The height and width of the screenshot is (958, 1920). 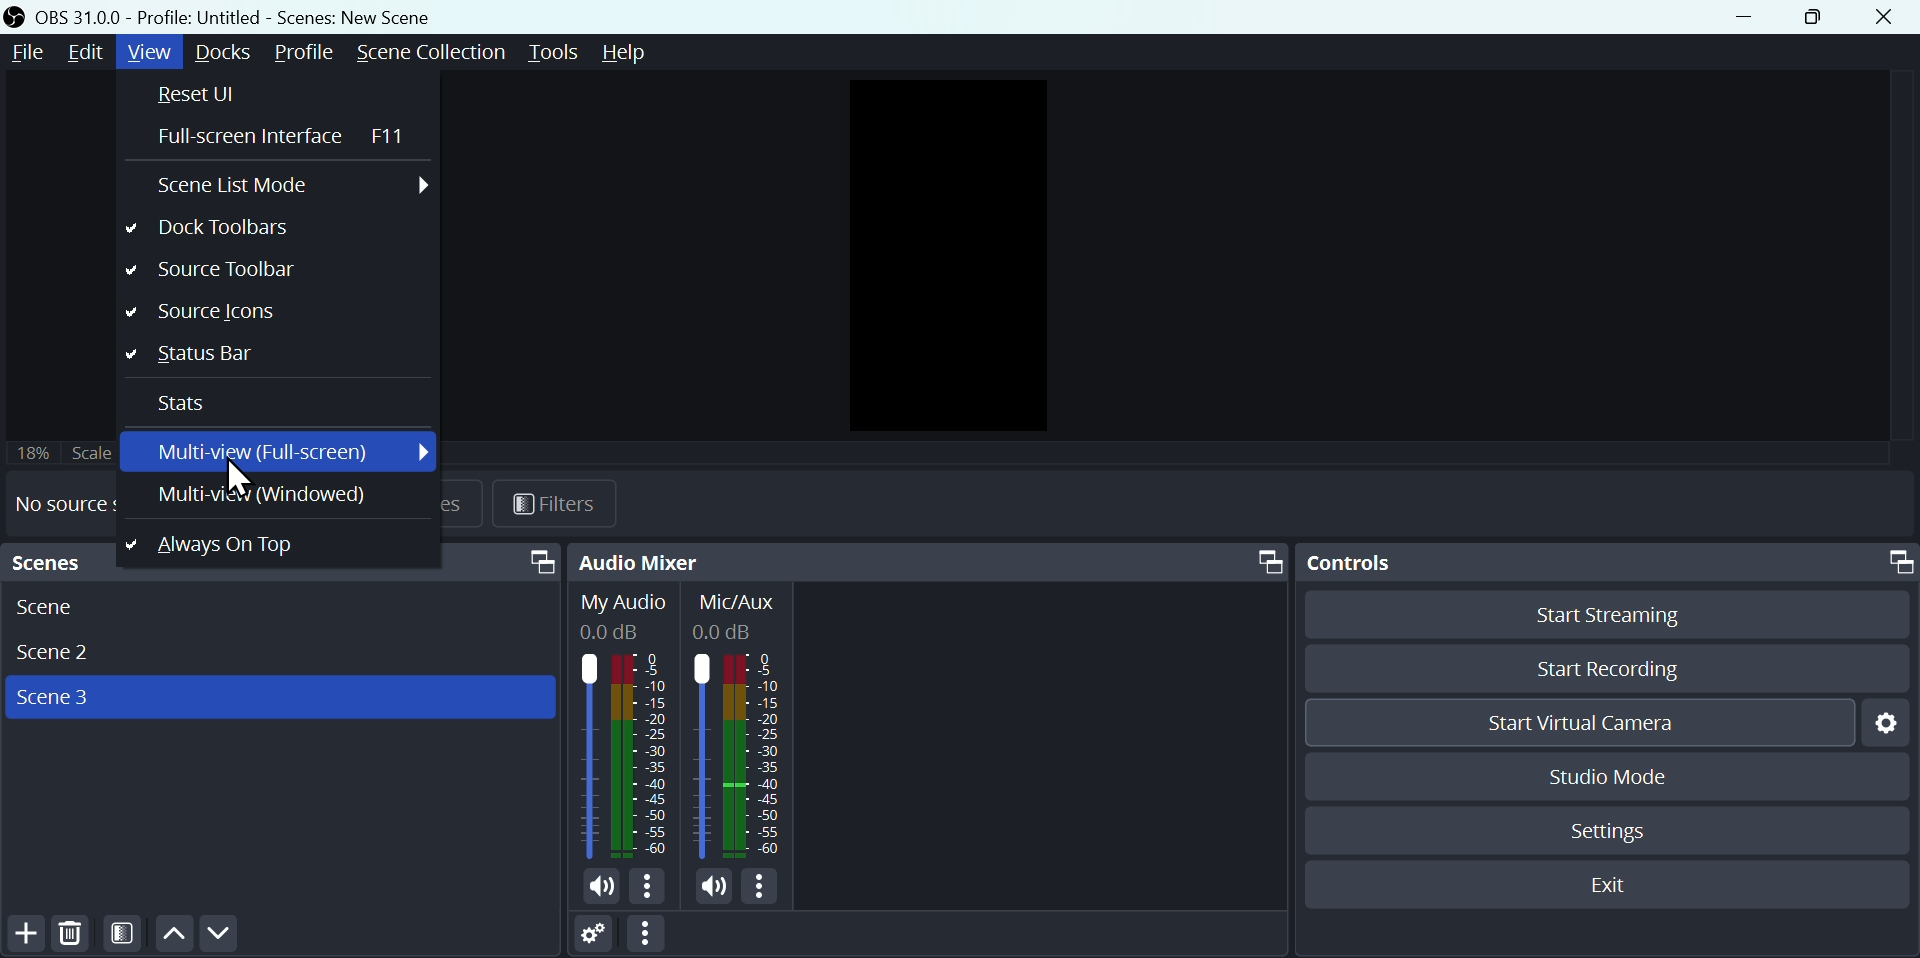 I want to click on Scenes Title, so click(x=352, y=17).